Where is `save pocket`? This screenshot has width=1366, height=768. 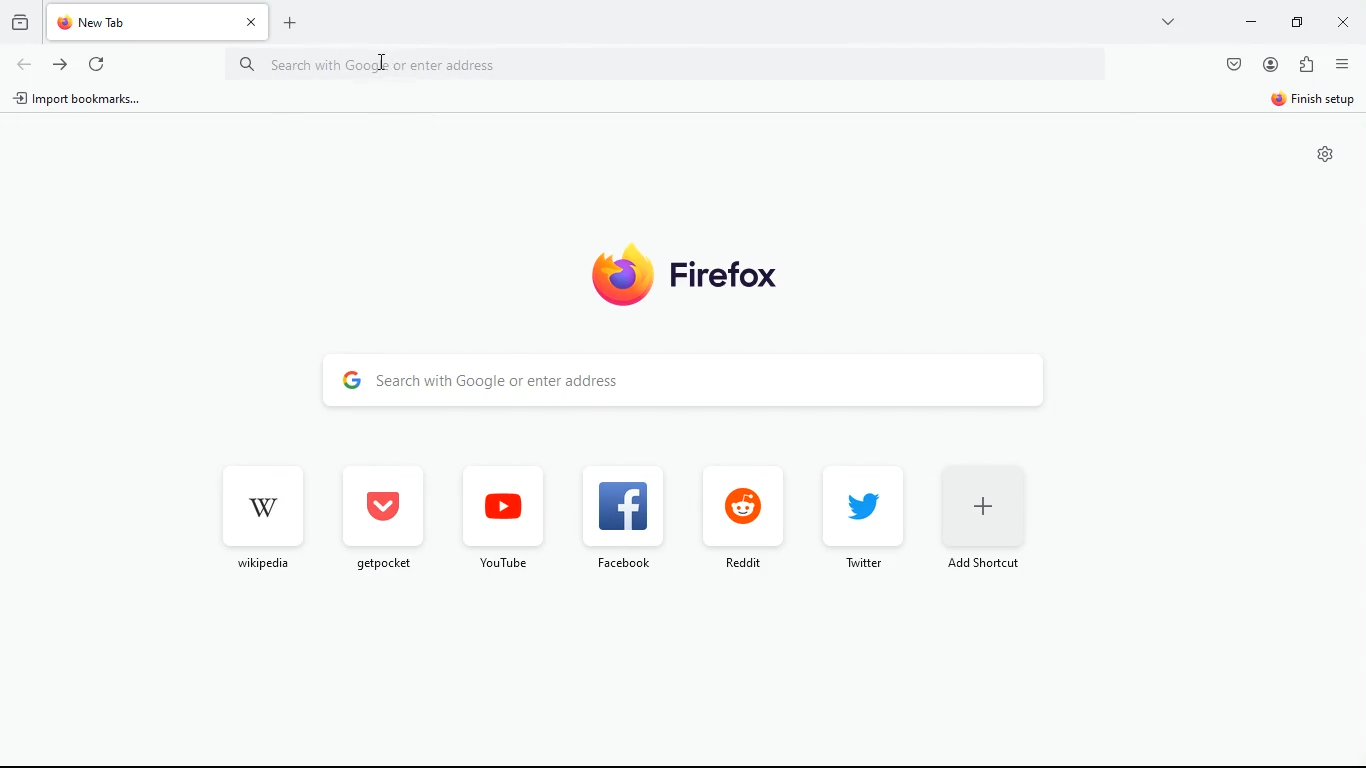
save pocket is located at coordinates (1233, 66).